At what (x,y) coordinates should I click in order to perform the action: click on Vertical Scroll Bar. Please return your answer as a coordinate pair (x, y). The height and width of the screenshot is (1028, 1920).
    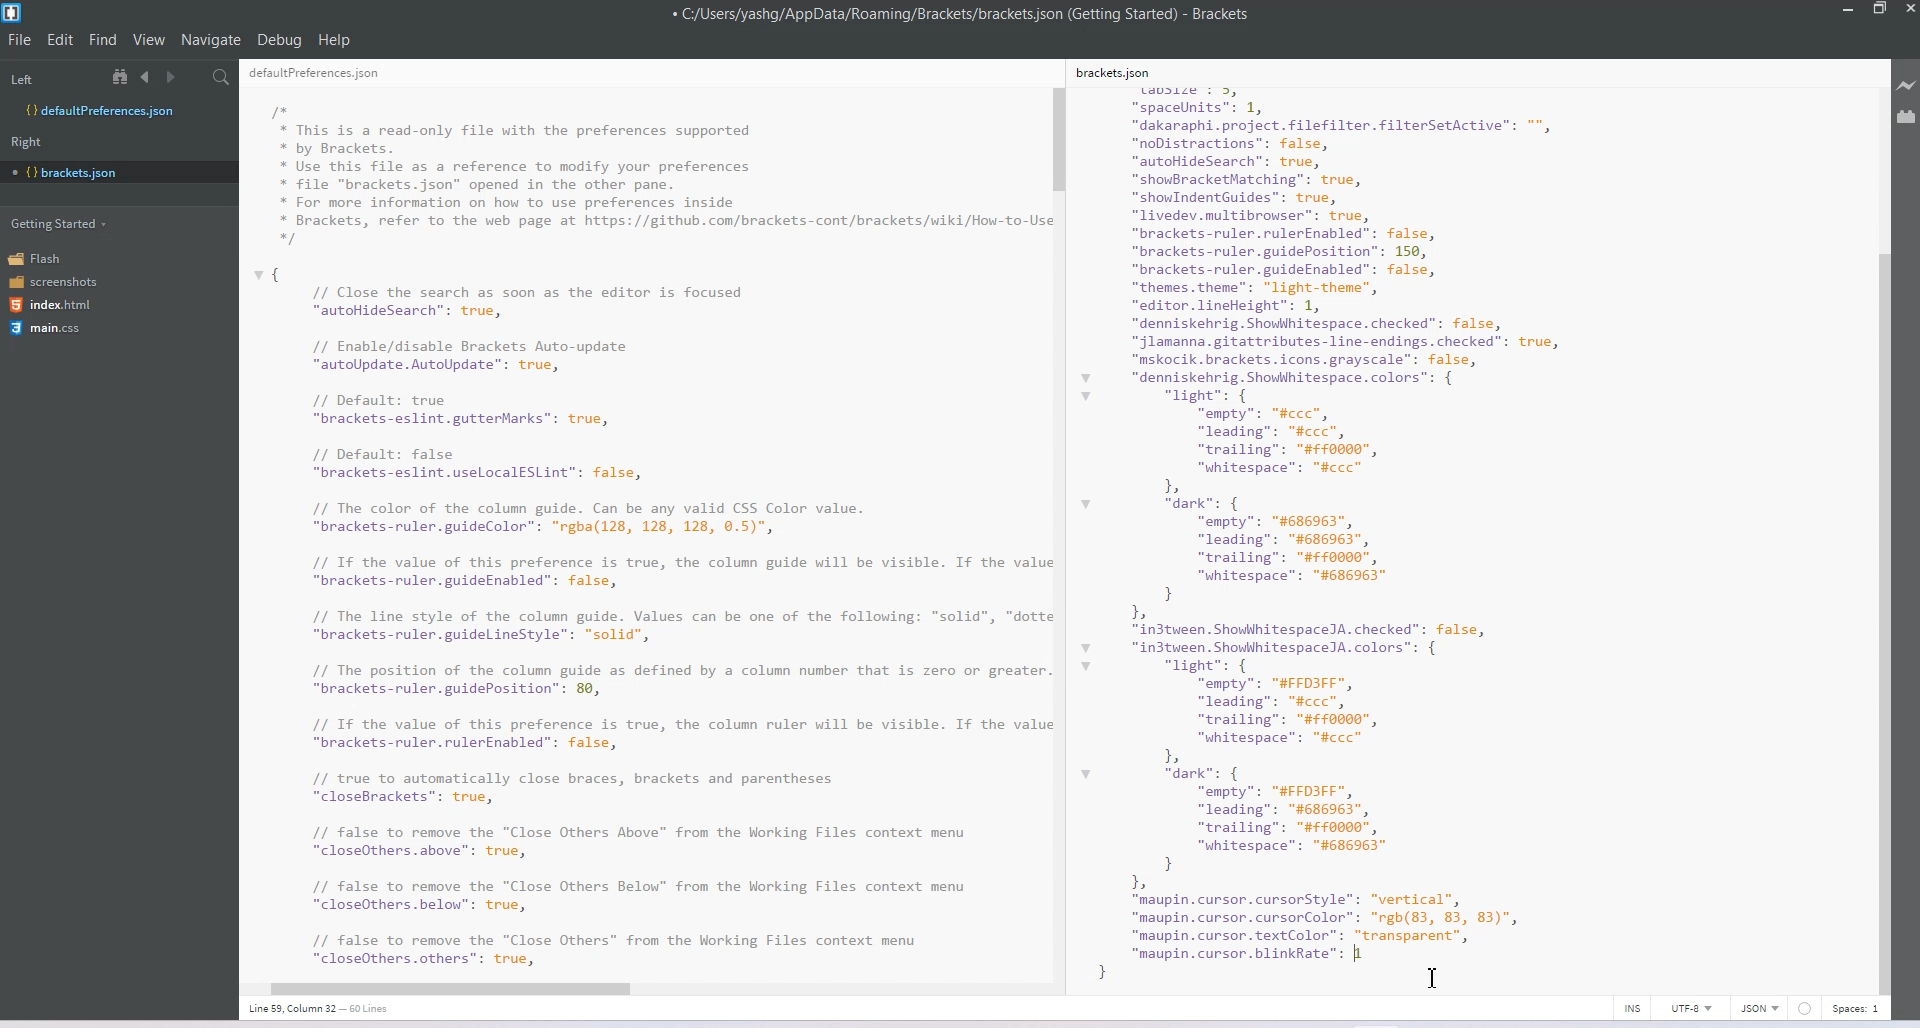
    Looking at the image, I should click on (1059, 528).